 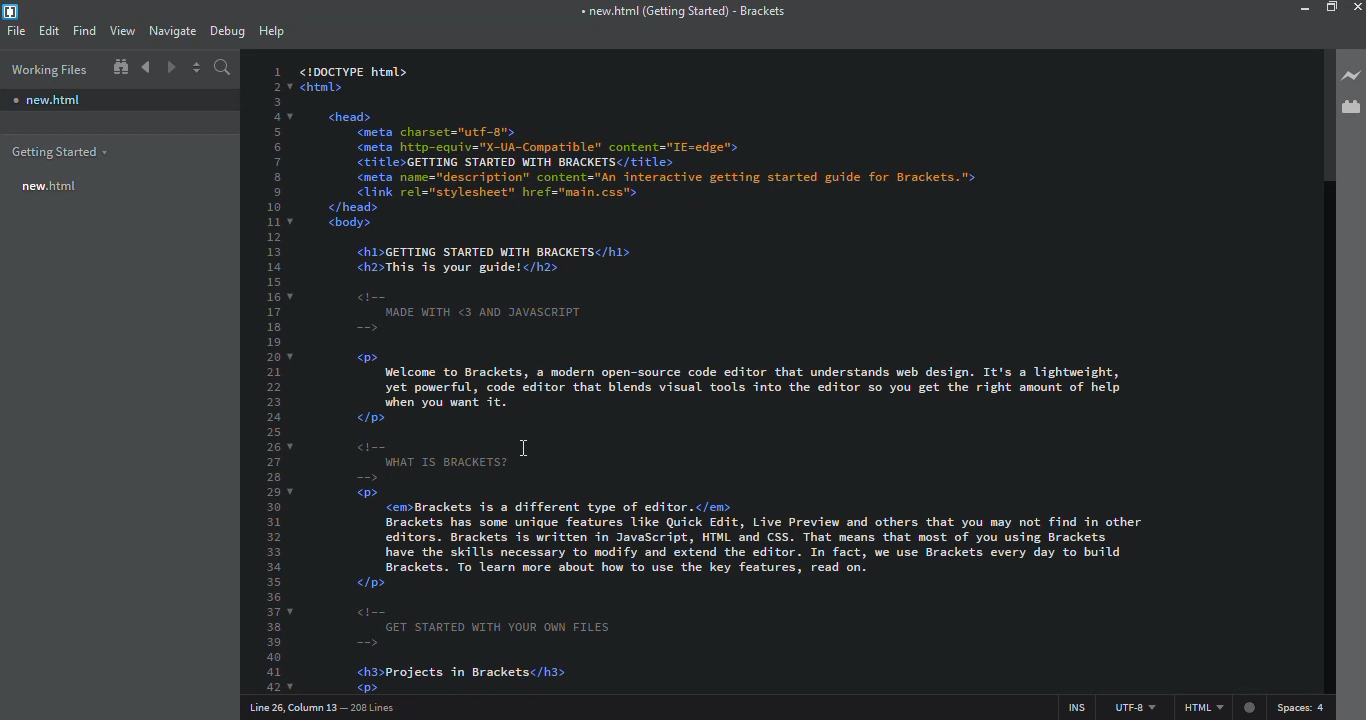 What do you see at coordinates (58, 153) in the screenshot?
I see `getting started` at bounding box center [58, 153].